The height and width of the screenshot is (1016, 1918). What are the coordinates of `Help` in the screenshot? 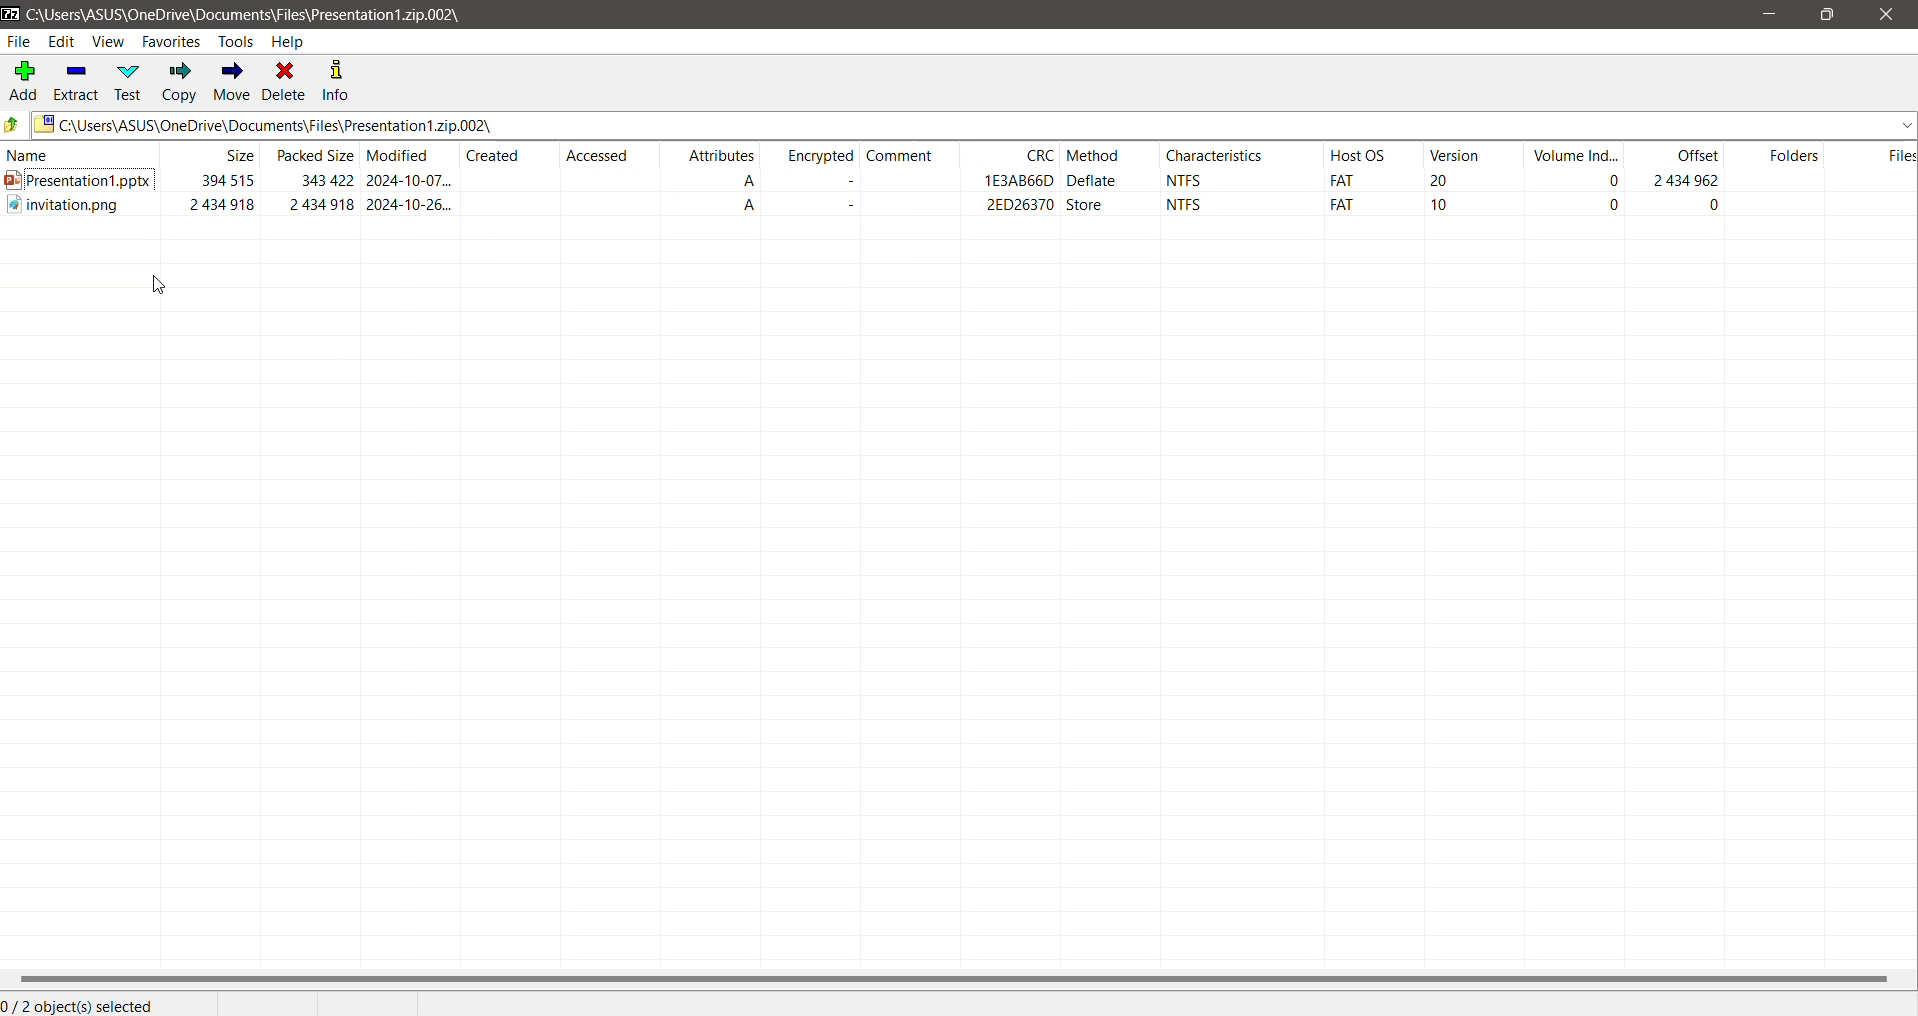 It's located at (292, 42).